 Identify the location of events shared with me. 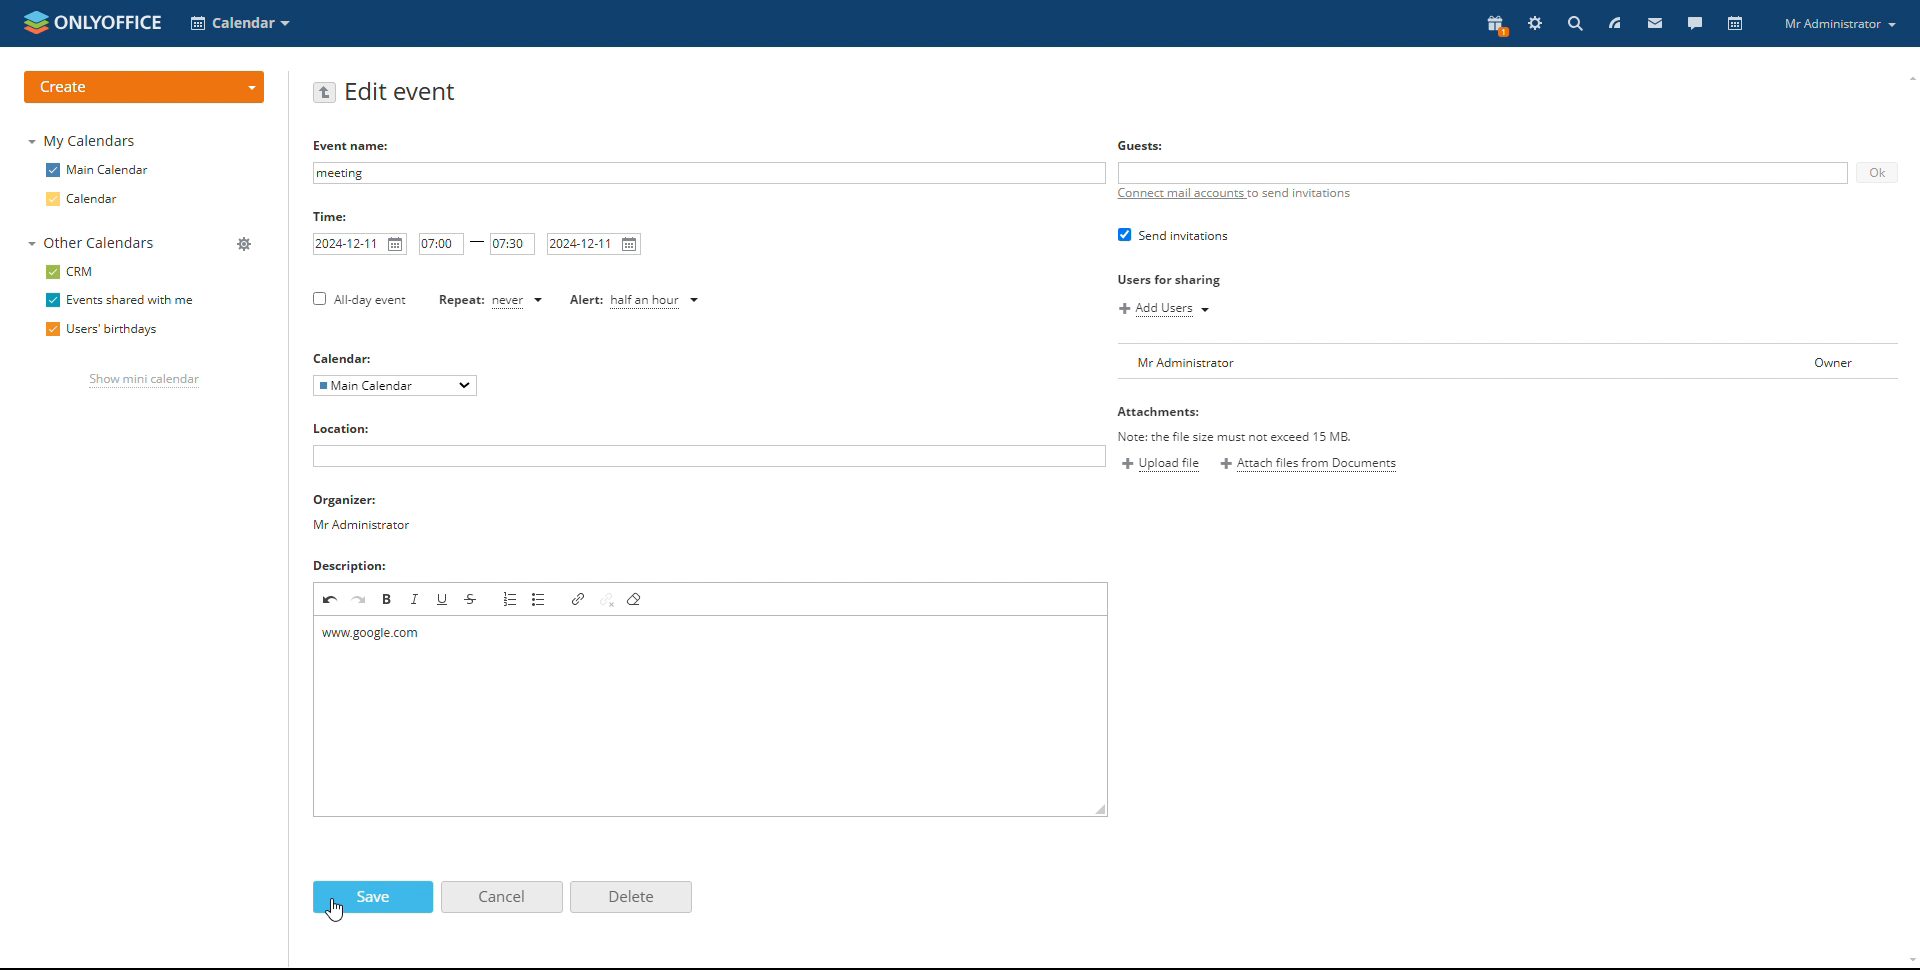
(119, 301).